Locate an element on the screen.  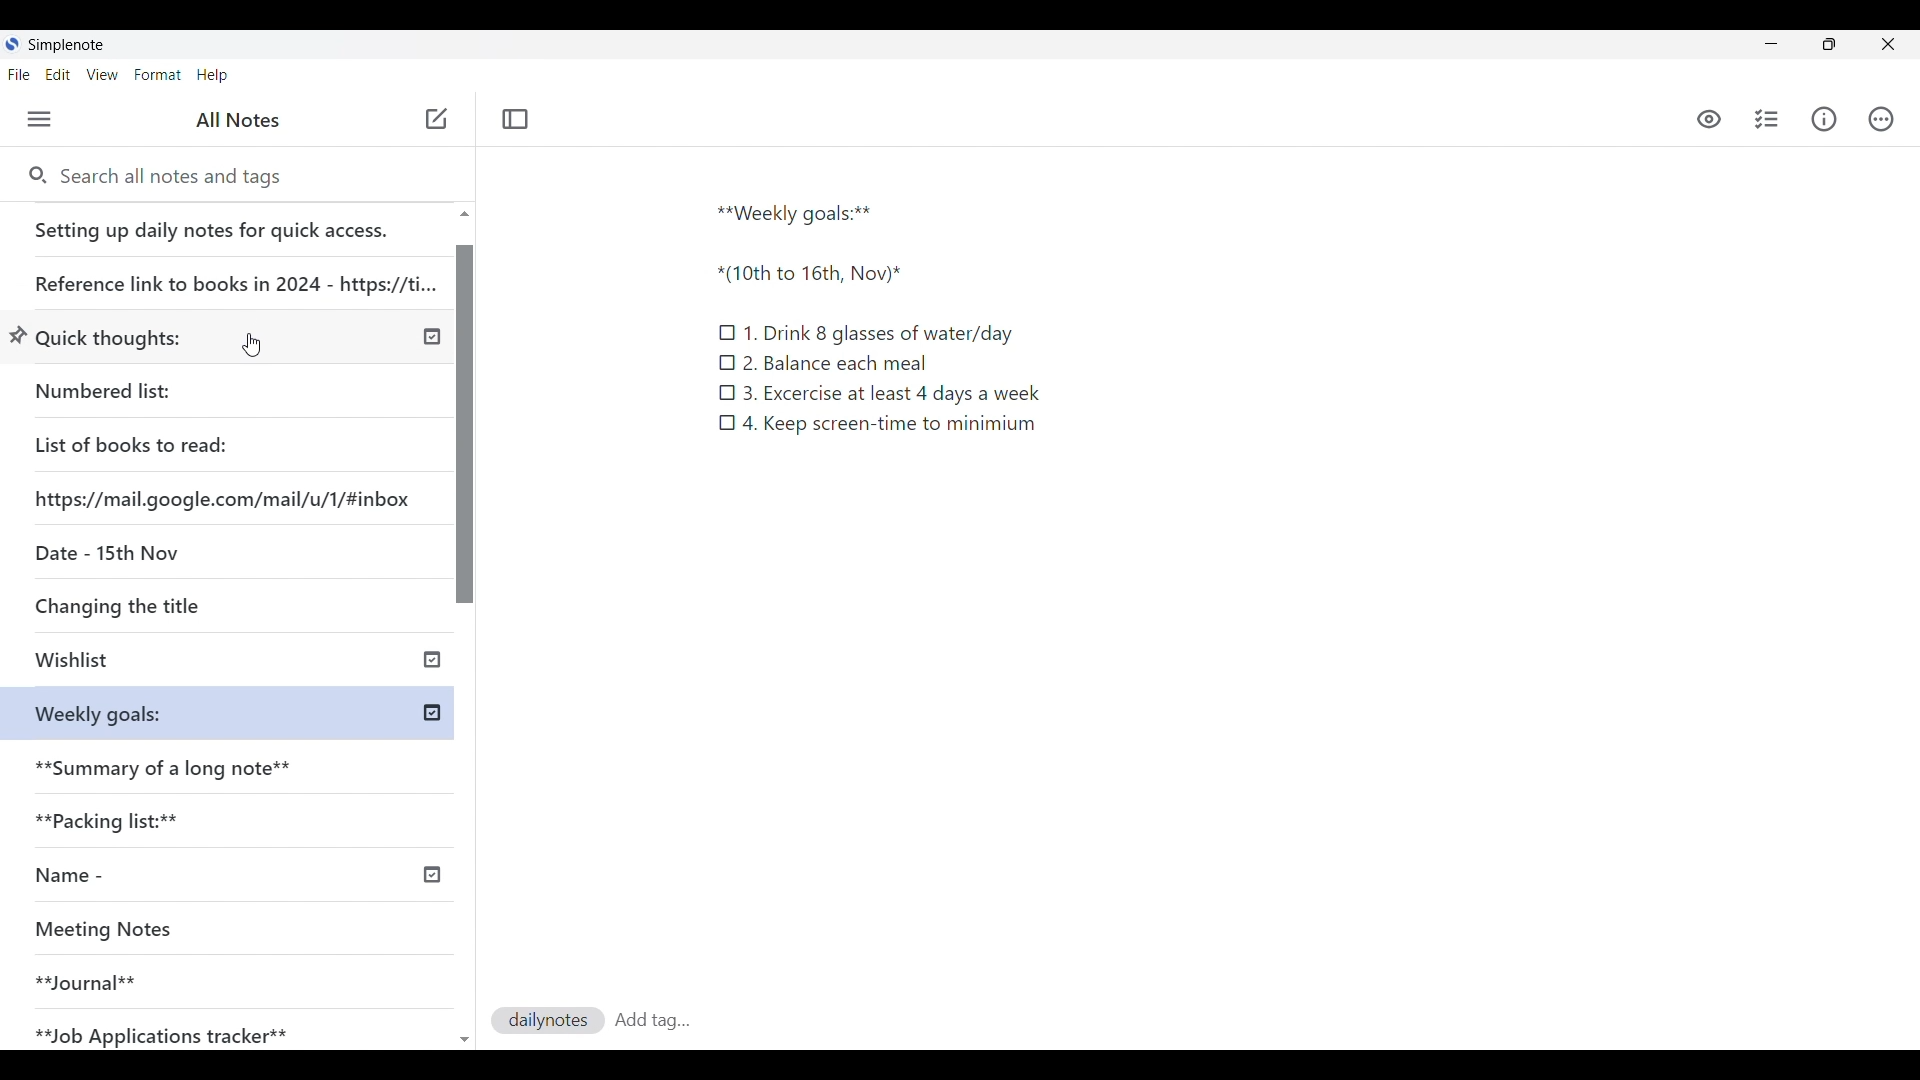
Actions is located at coordinates (1879, 118).